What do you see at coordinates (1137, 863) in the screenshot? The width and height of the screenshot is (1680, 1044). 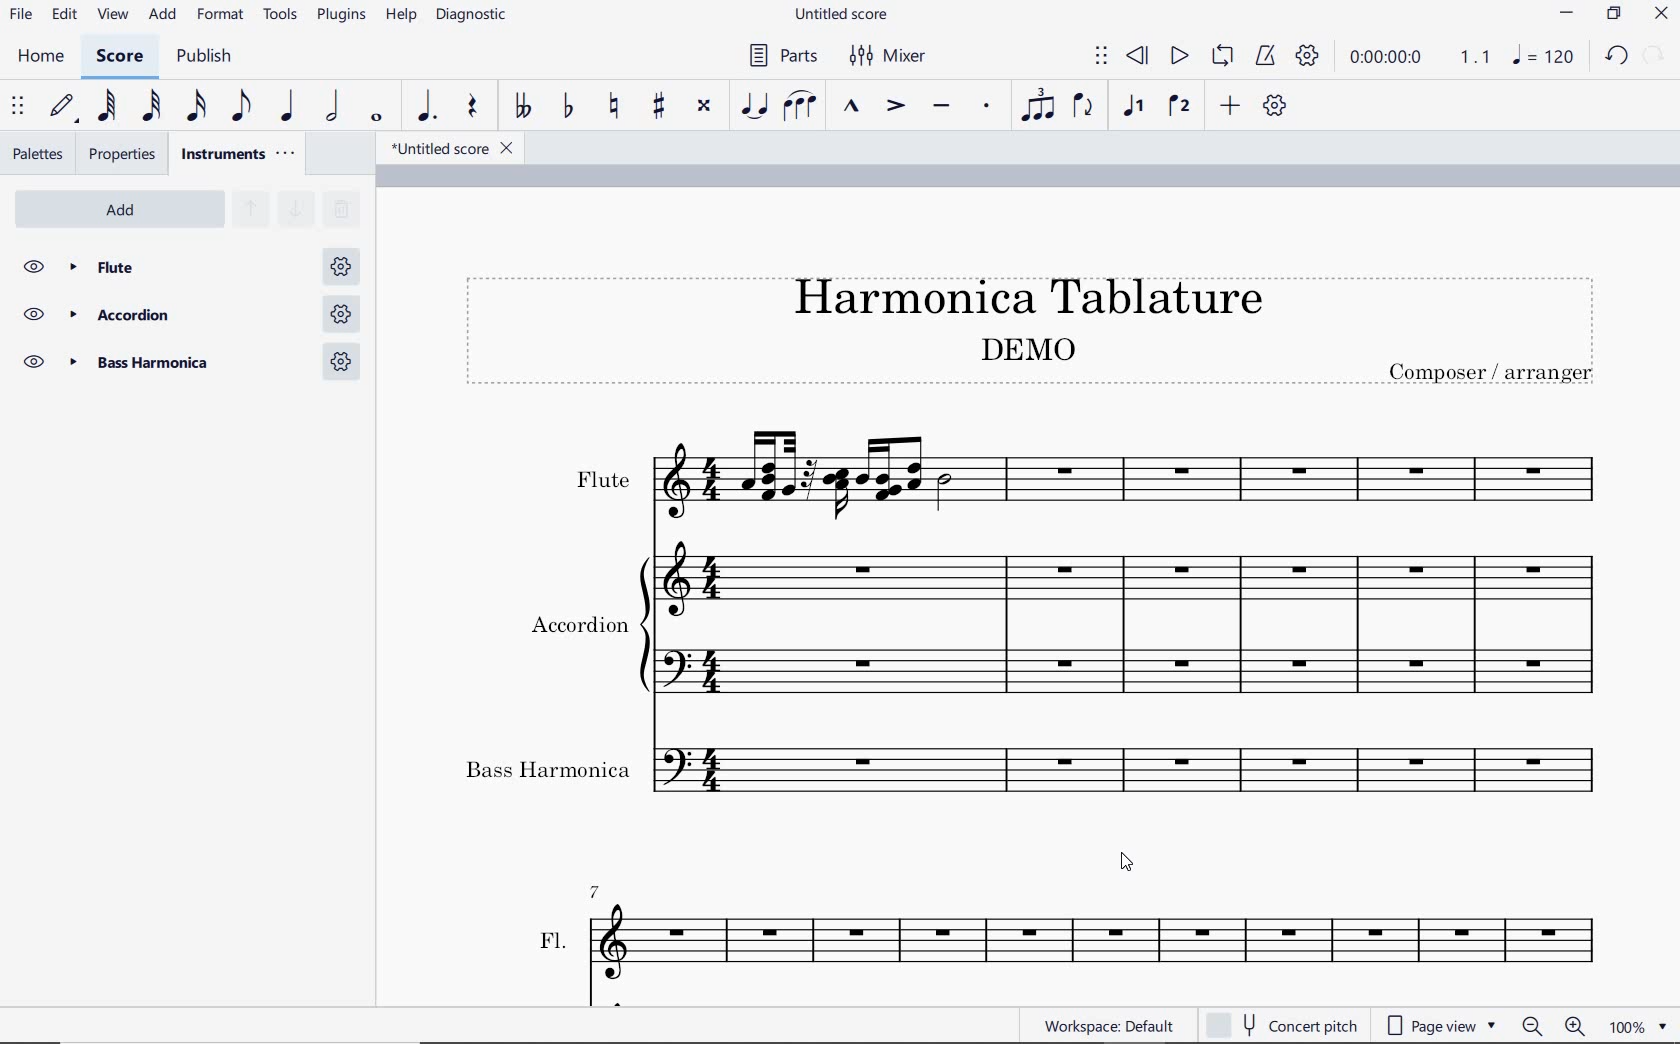 I see `cursor` at bounding box center [1137, 863].